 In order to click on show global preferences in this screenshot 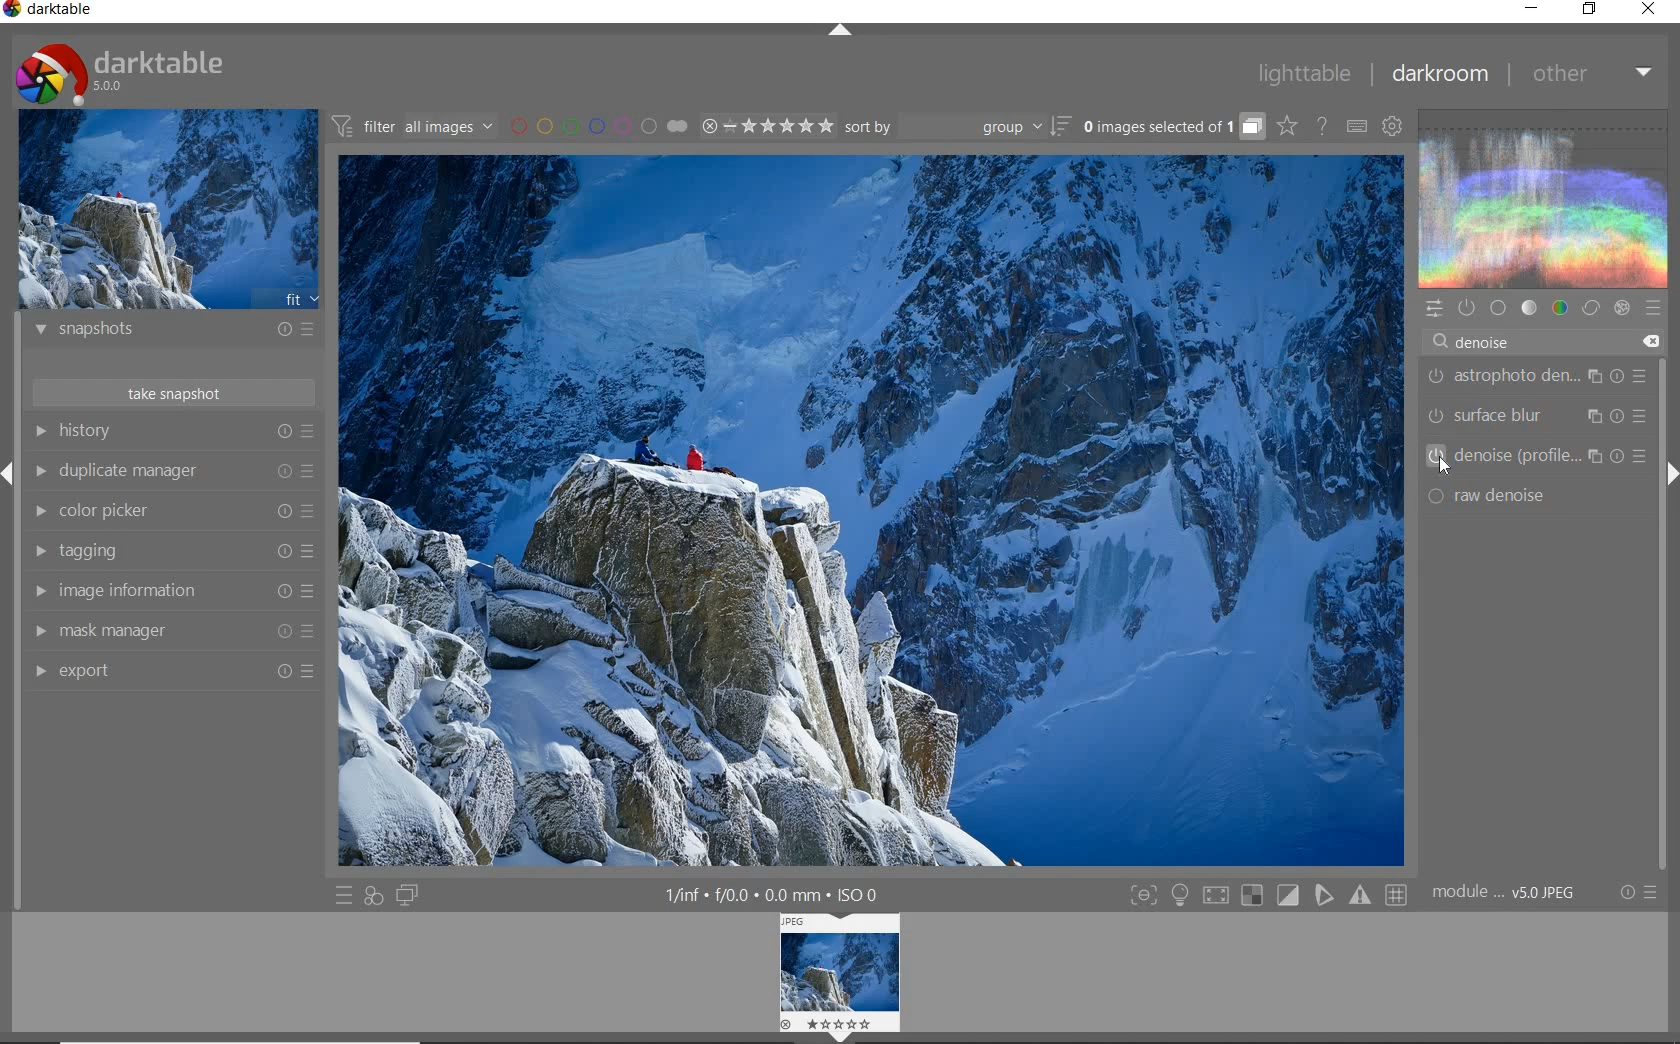, I will do `click(1393, 125)`.